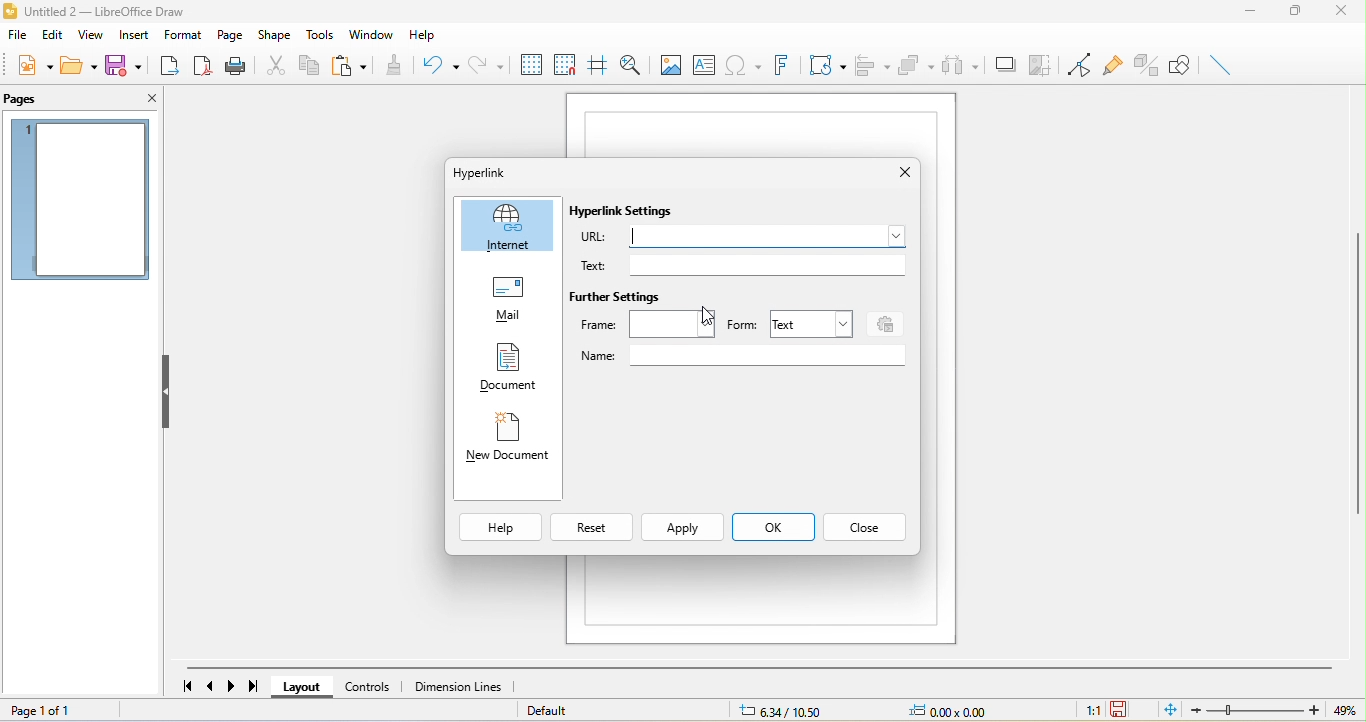 This screenshot has width=1366, height=722. Describe the element at coordinates (355, 65) in the screenshot. I see `paste` at that location.